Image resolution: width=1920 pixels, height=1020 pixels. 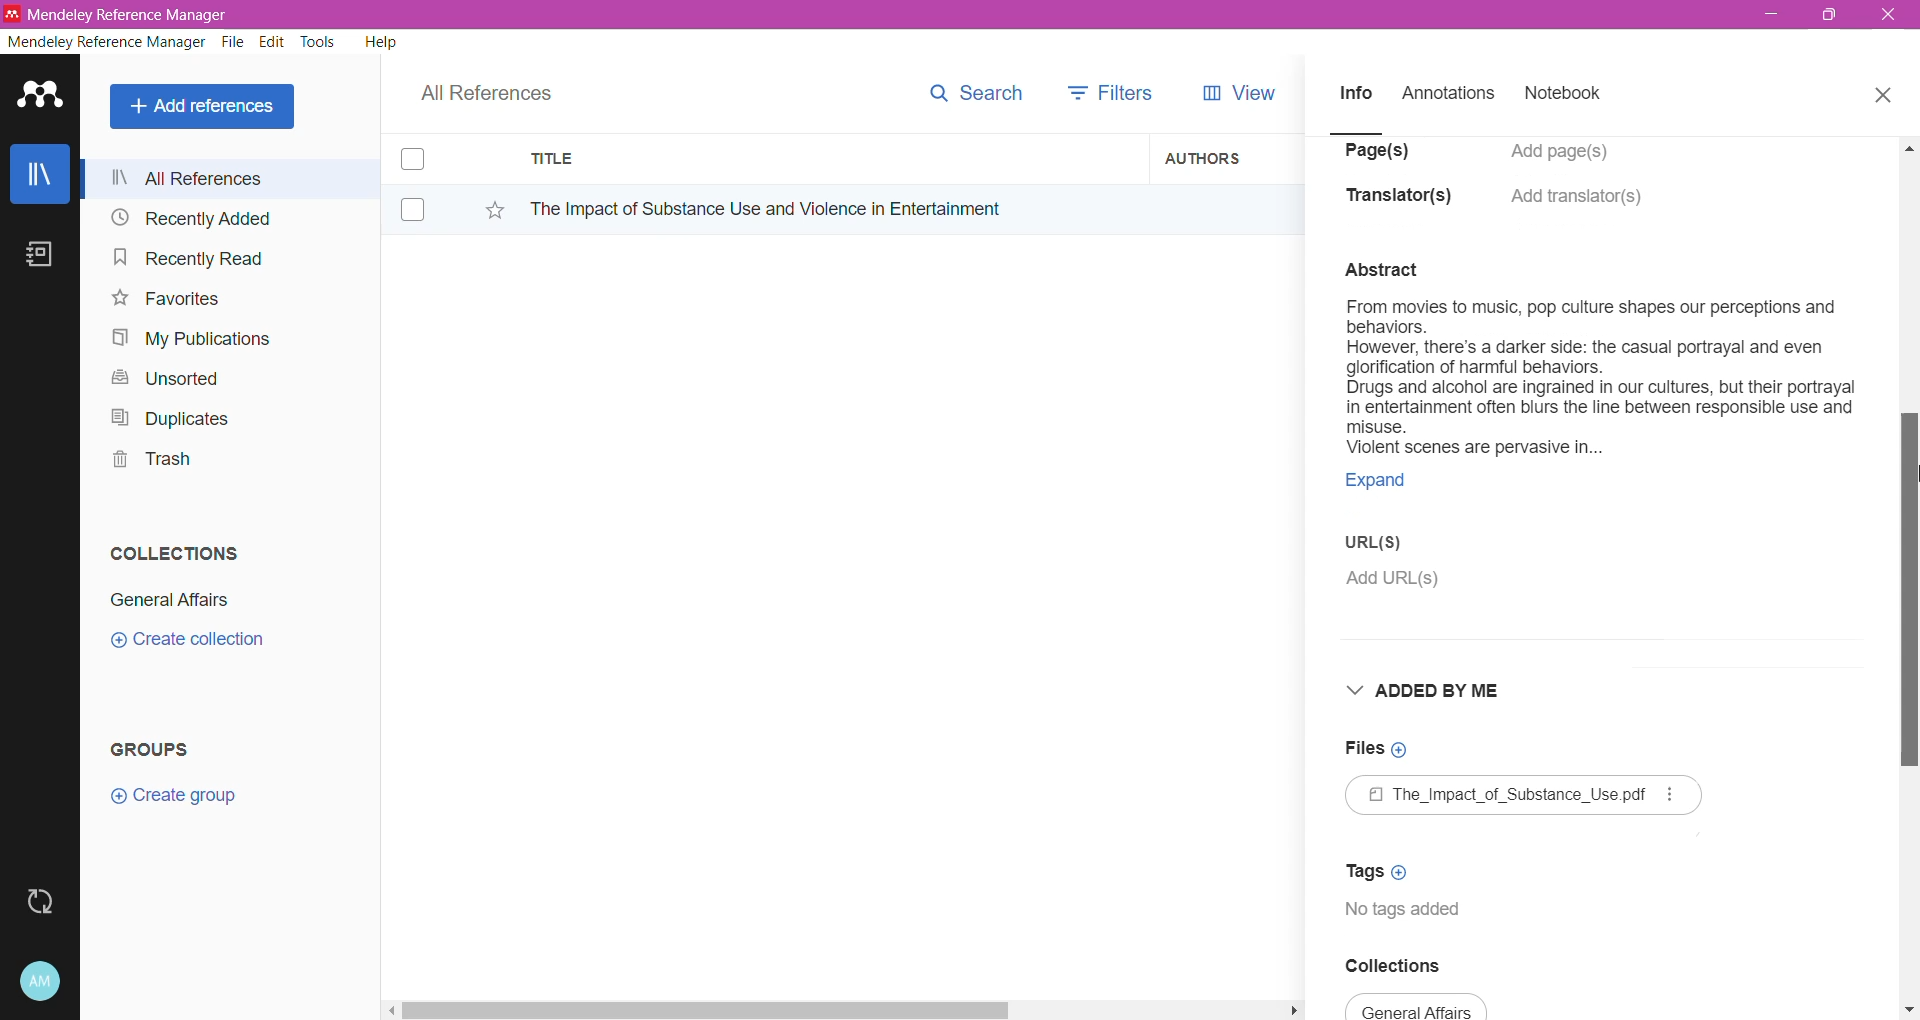 What do you see at coordinates (107, 42) in the screenshot?
I see `Mendeley Reference Manager` at bounding box center [107, 42].